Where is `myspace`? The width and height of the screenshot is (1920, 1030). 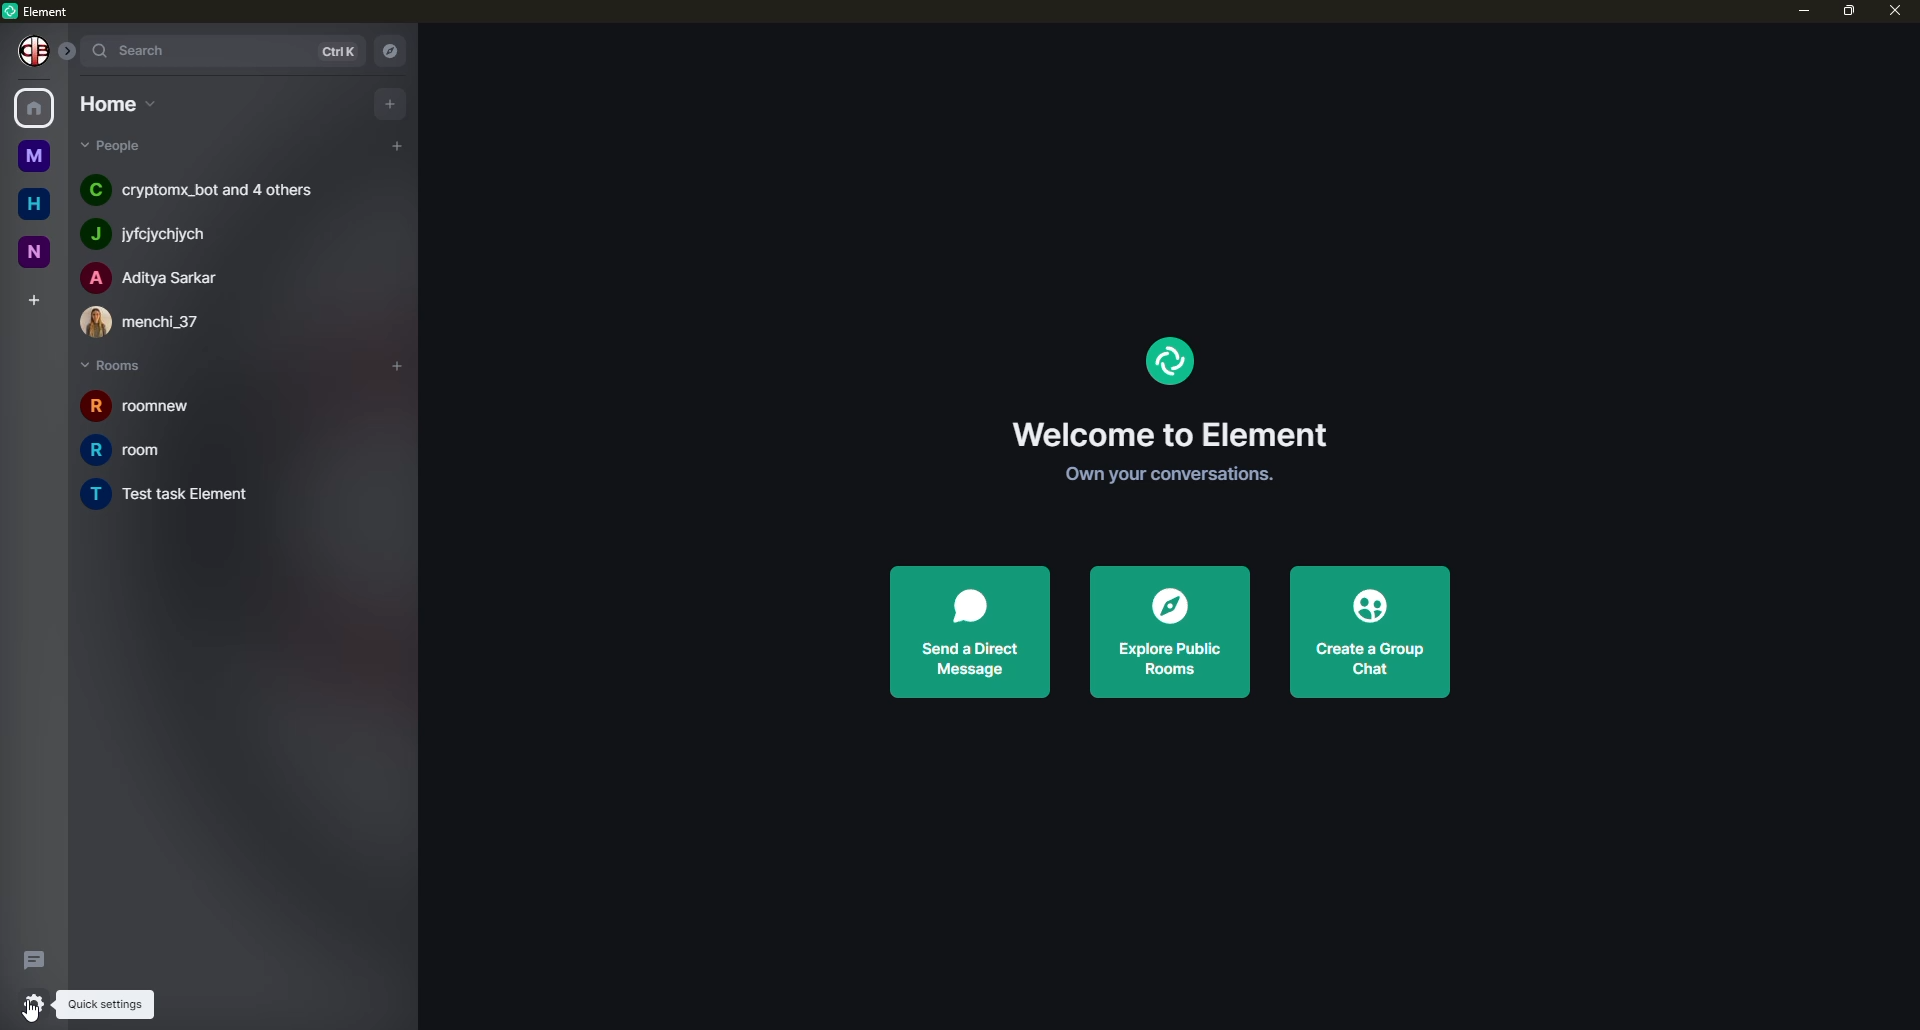
myspace is located at coordinates (30, 157).